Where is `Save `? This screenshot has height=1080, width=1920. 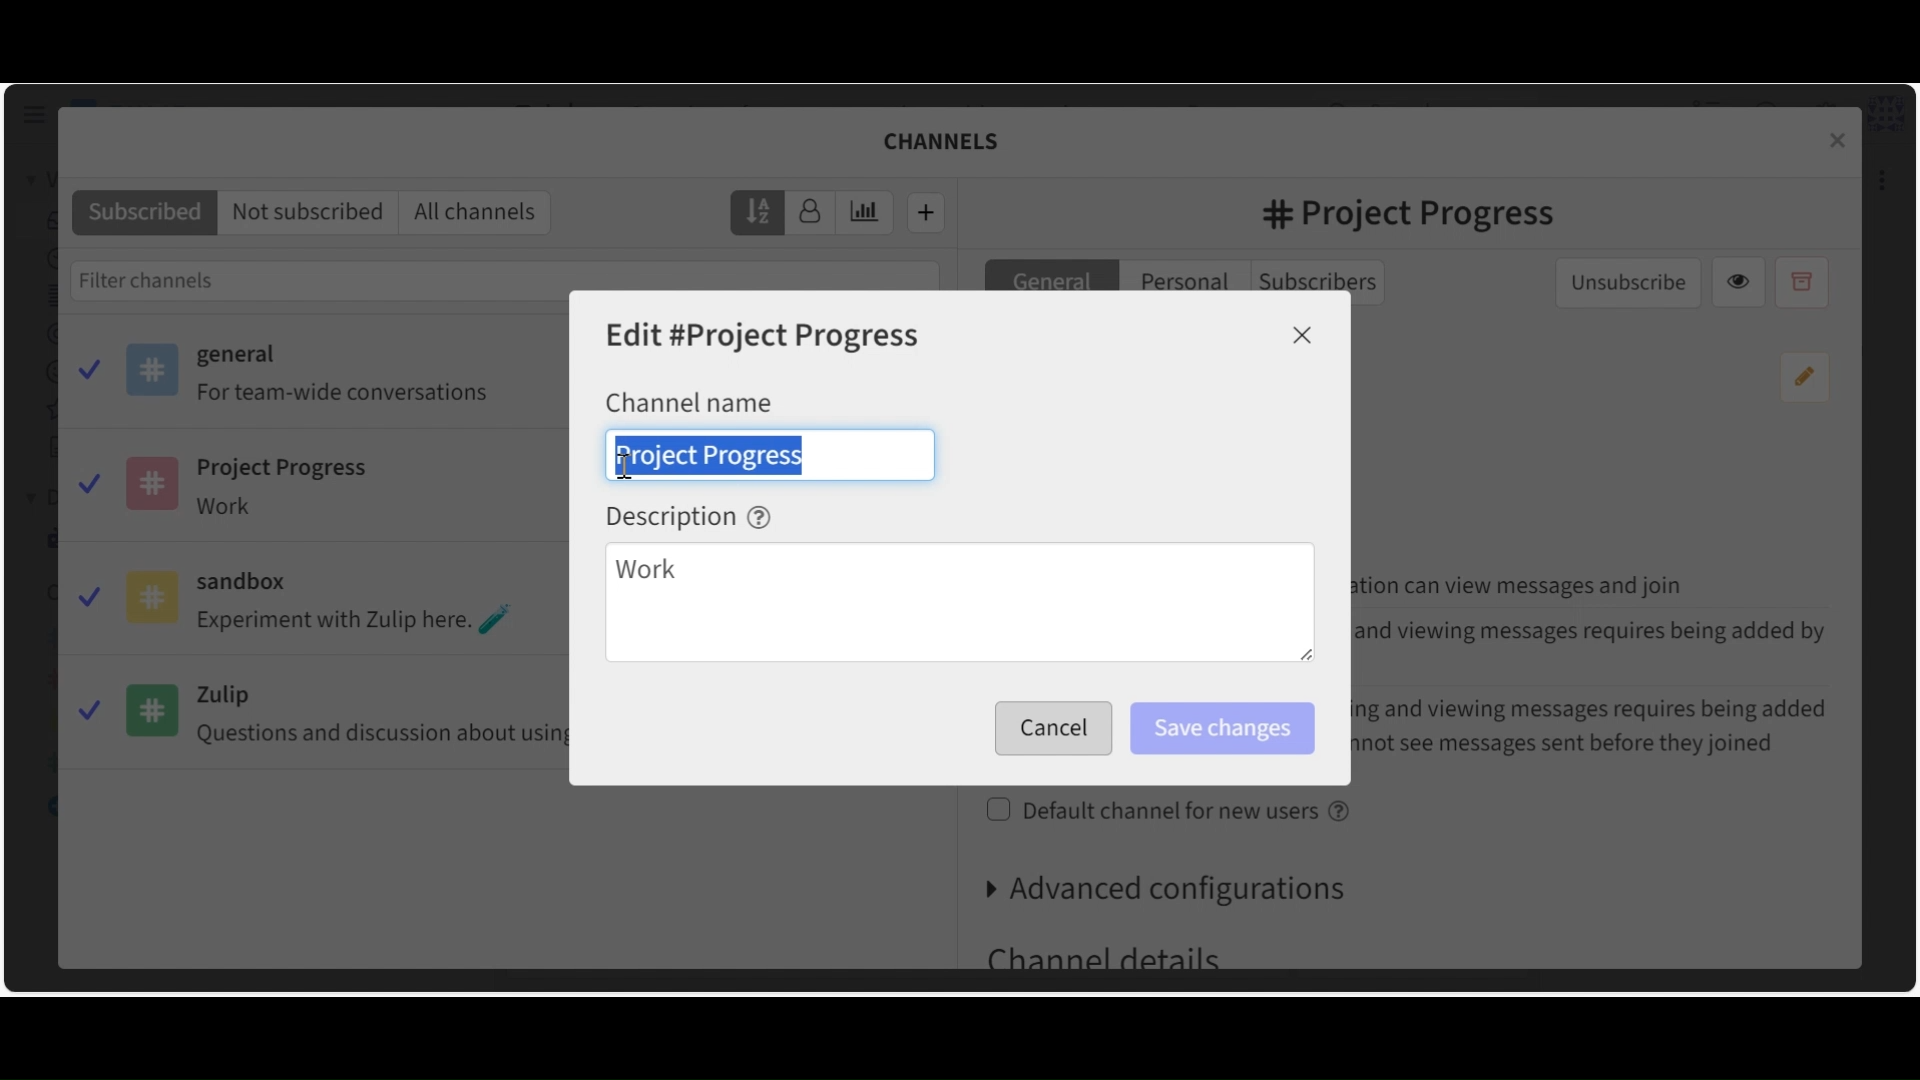
Save  is located at coordinates (1048, 729).